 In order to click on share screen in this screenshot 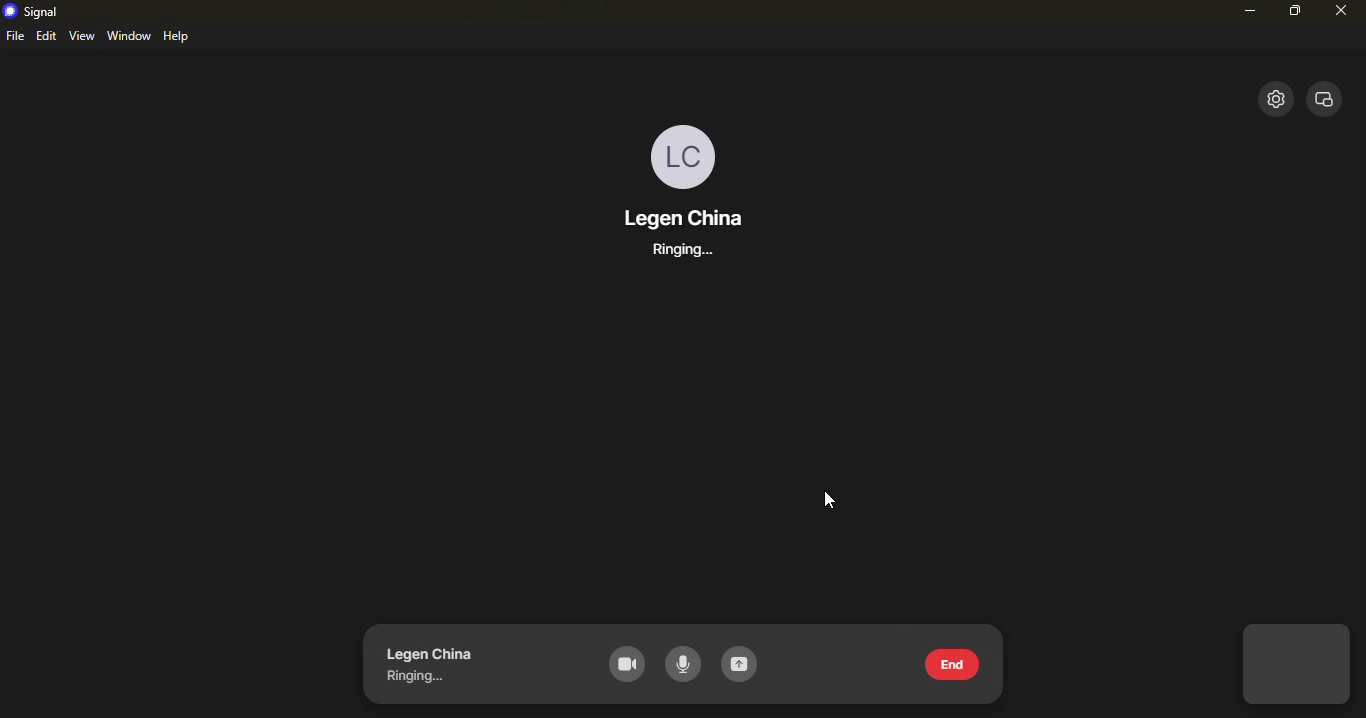, I will do `click(741, 666)`.